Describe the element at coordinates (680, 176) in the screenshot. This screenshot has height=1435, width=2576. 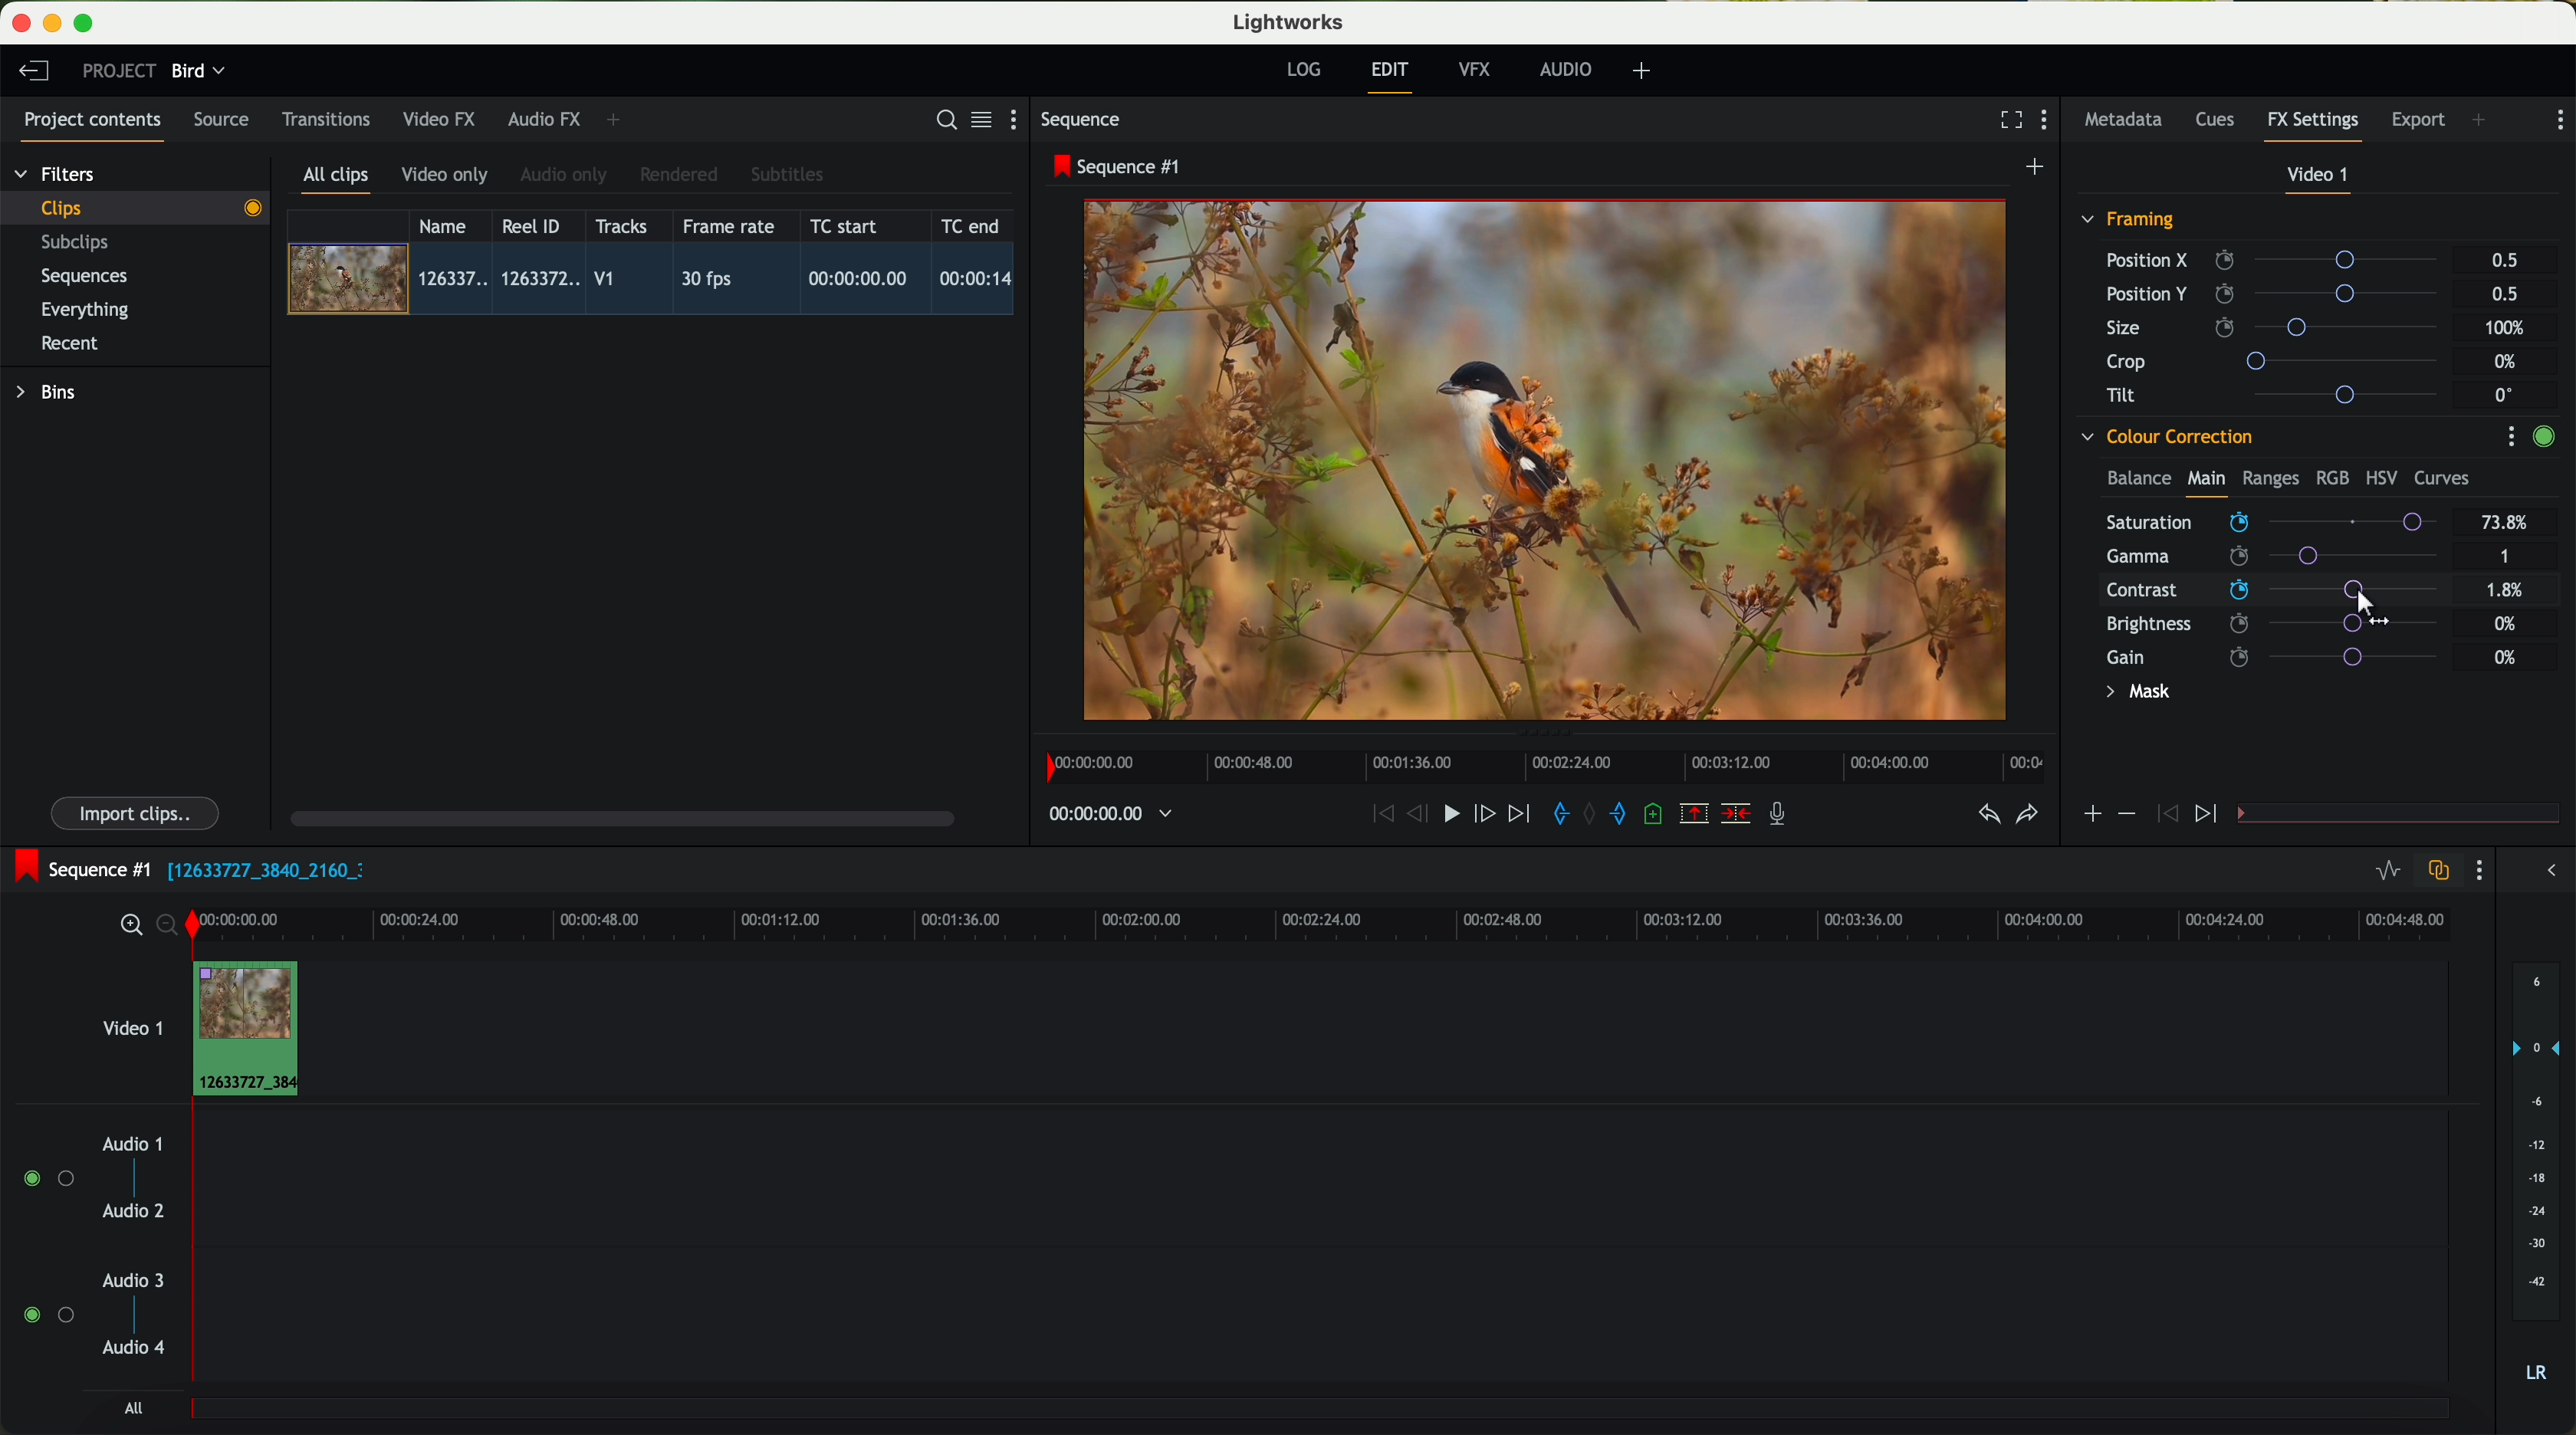
I see `rendered` at that location.